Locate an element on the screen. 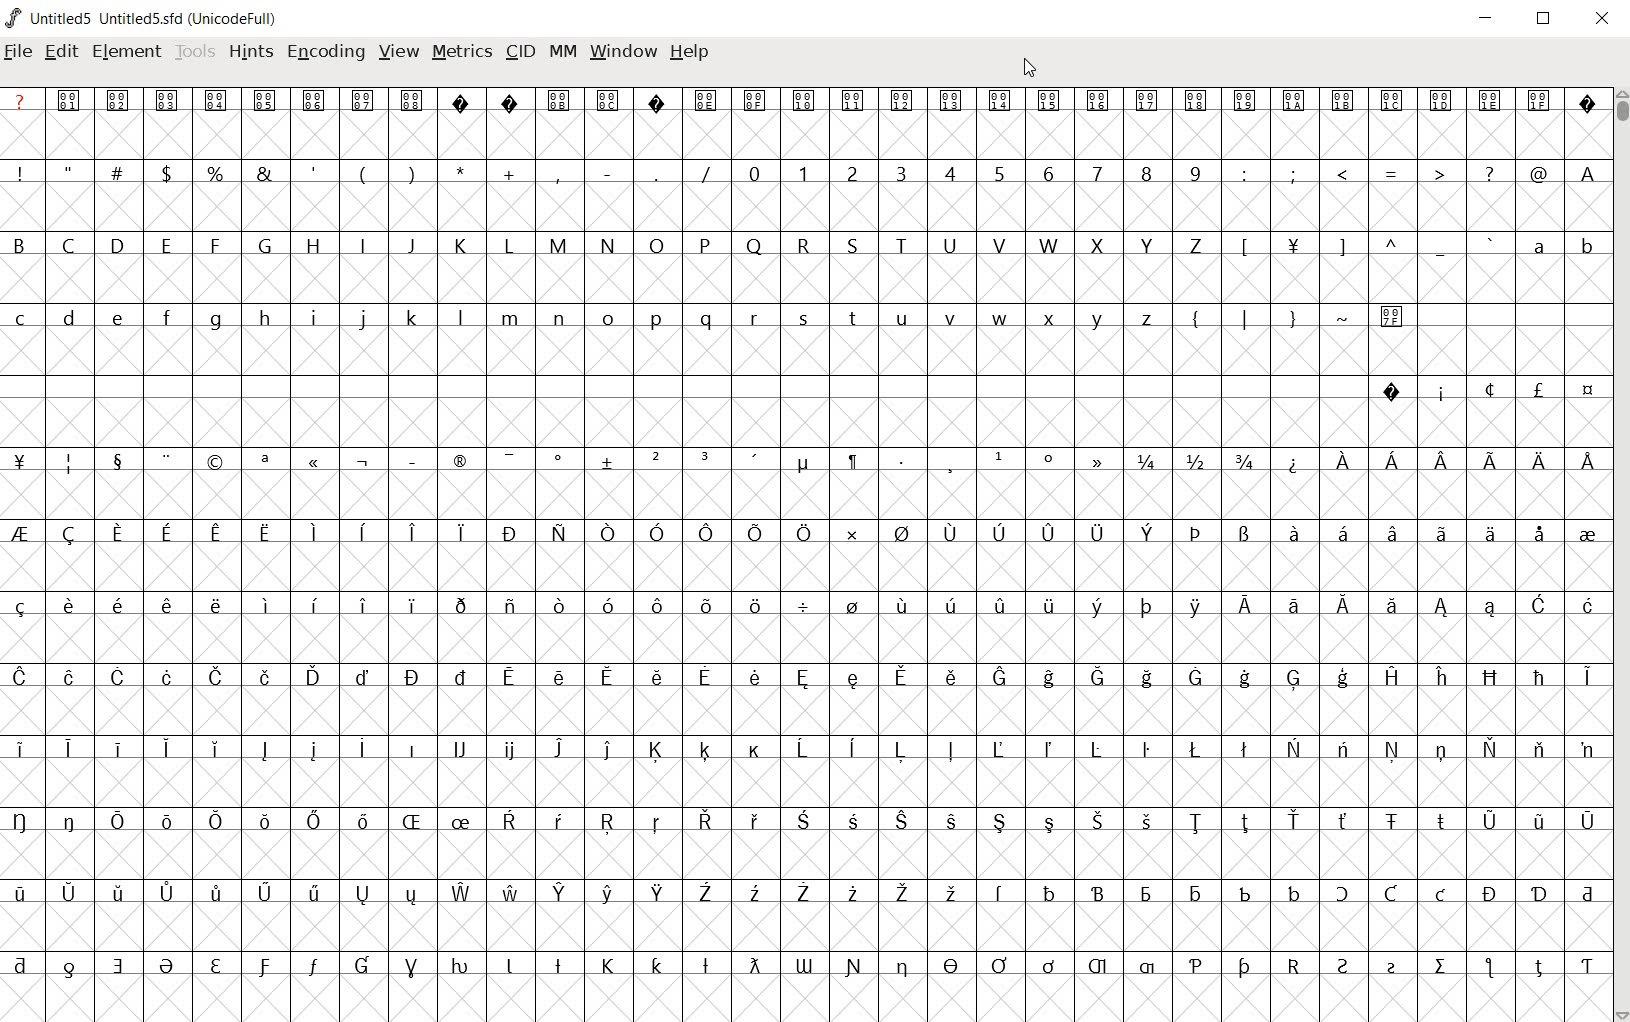 This screenshot has height=1022, width=1630. { is located at coordinates (1195, 318).